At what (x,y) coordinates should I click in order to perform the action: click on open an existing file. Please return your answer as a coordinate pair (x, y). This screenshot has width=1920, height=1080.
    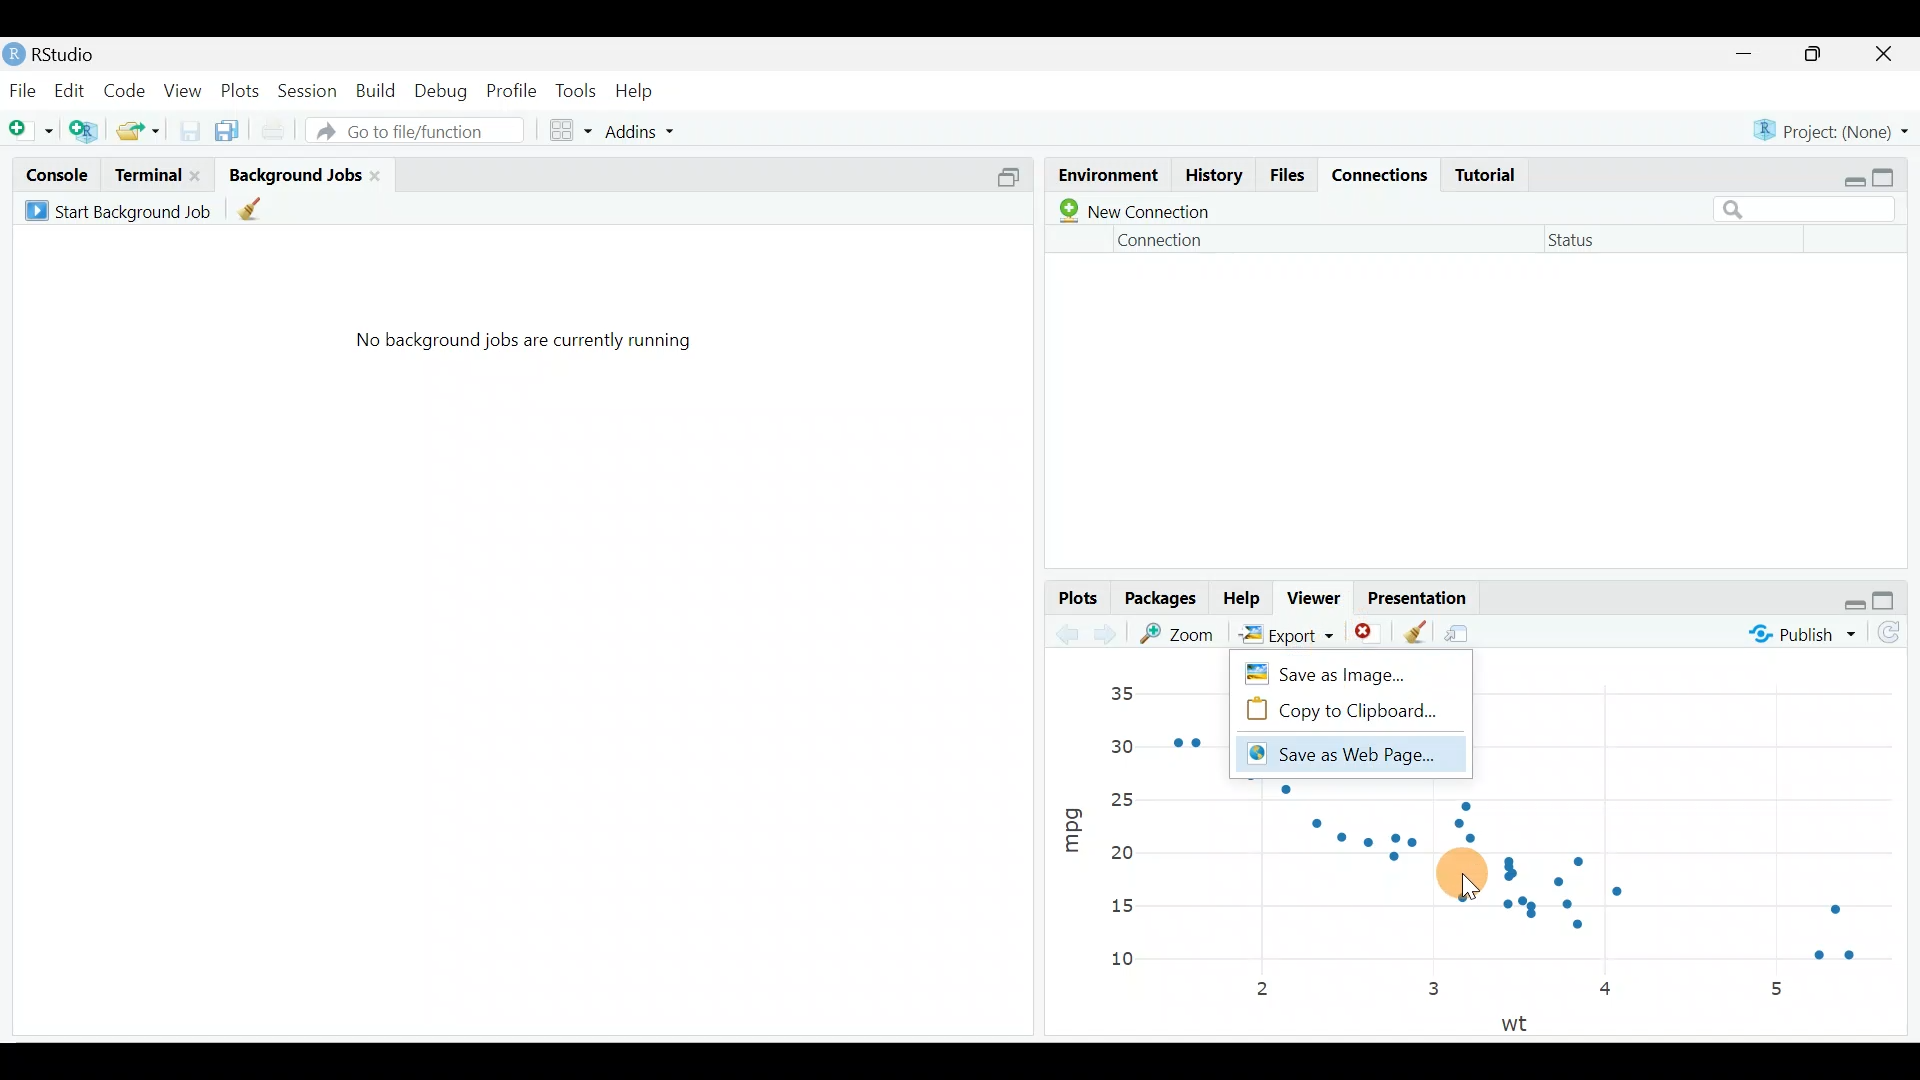
    Looking at the image, I should click on (140, 127).